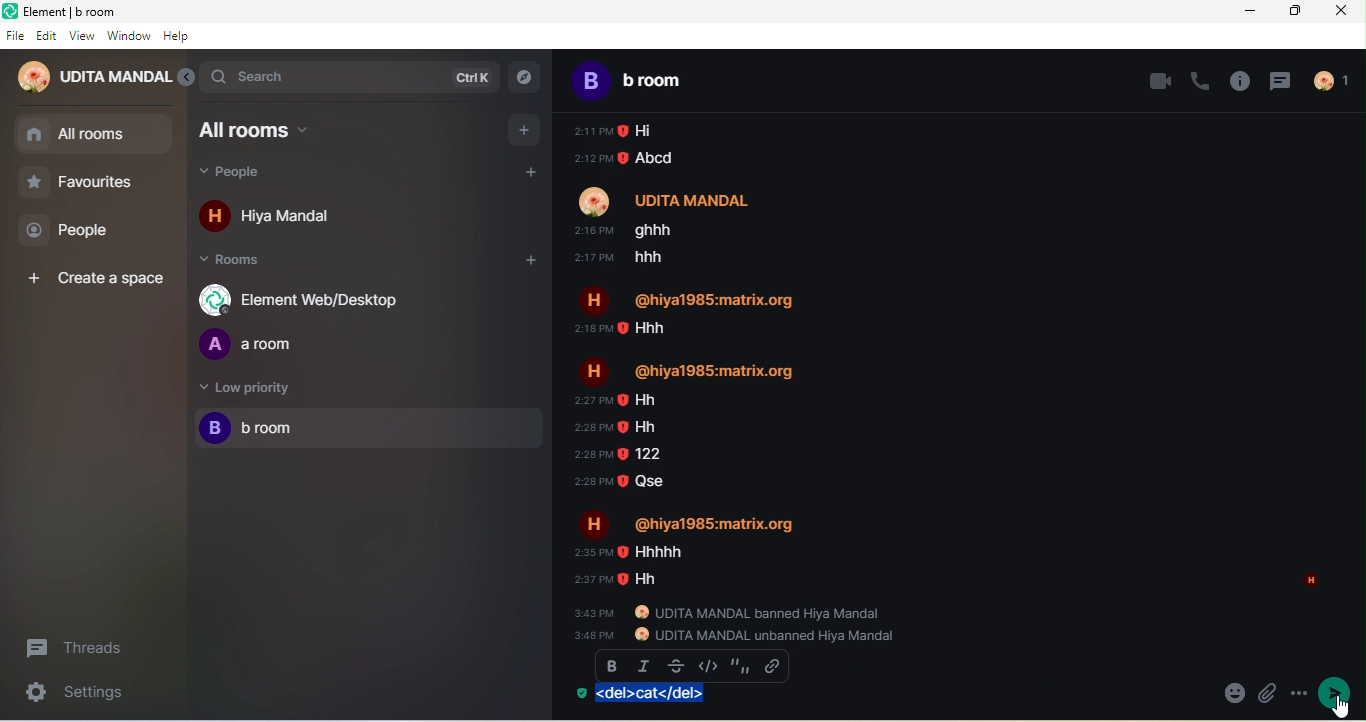  Describe the element at coordinates (91, 183) in the screenshot. I see `favourites` at that location.